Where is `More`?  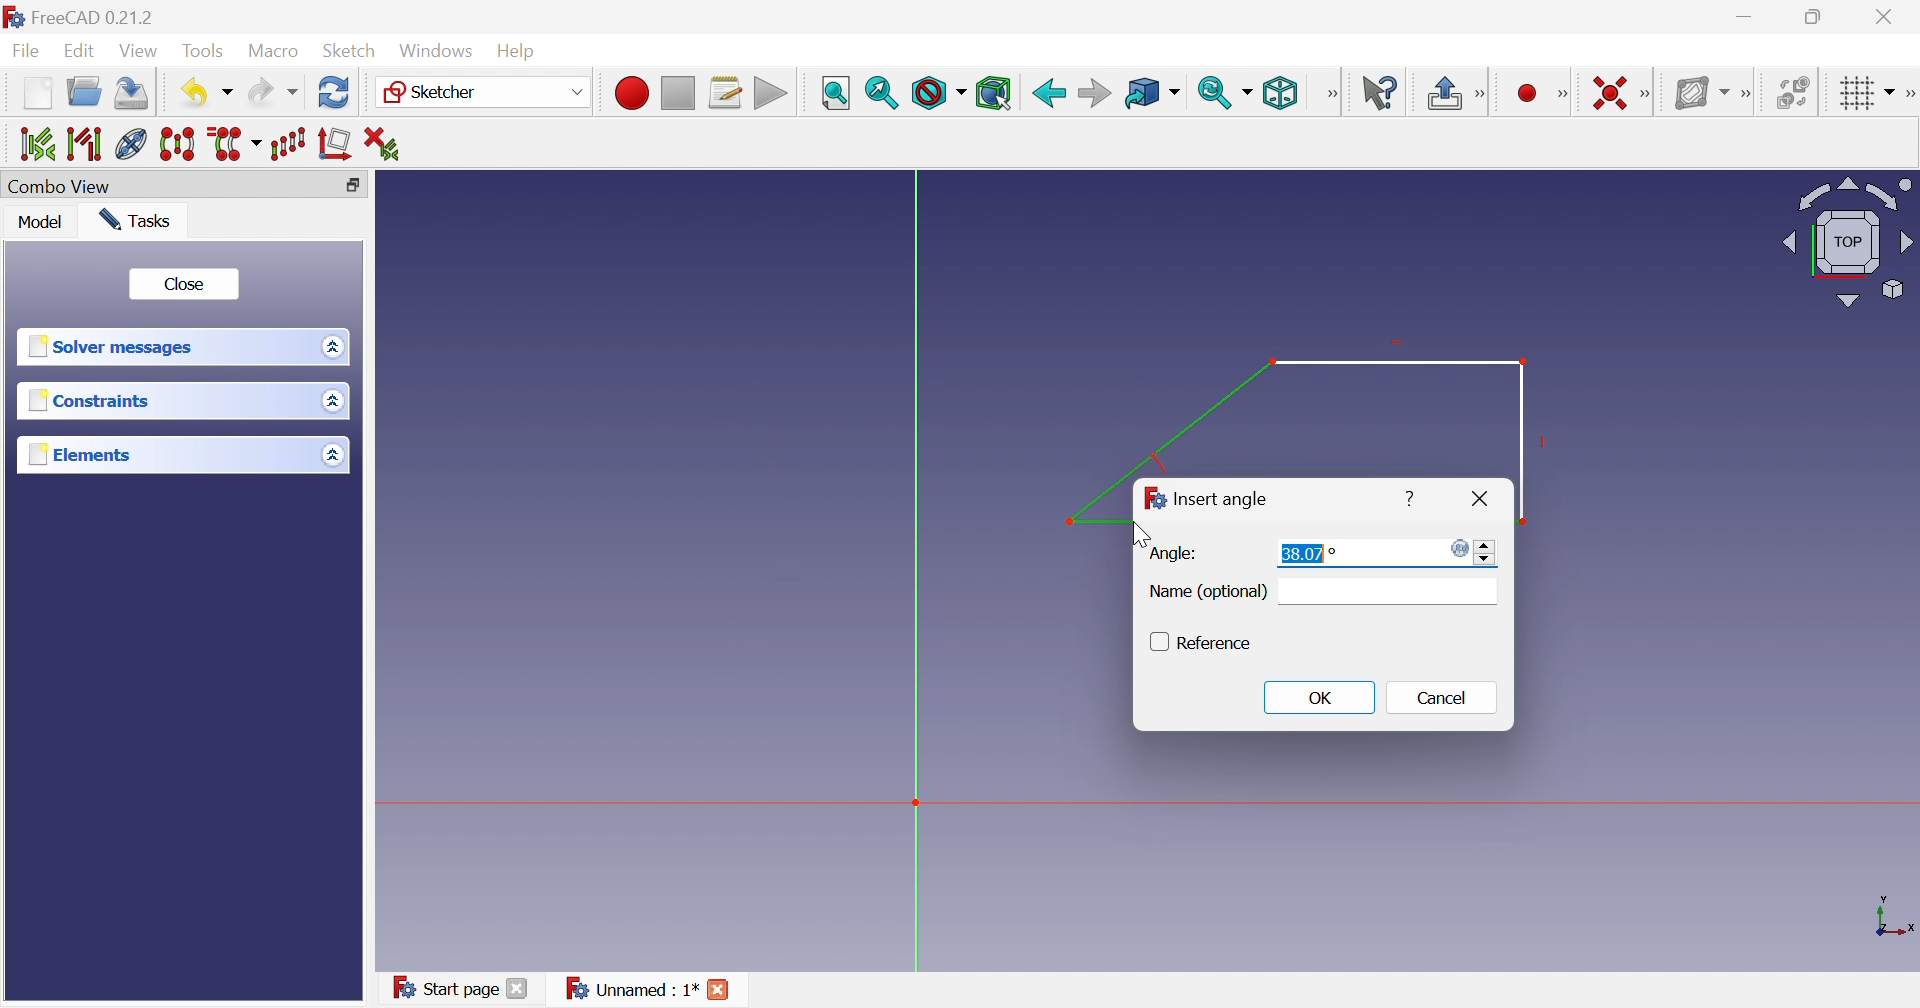
More is located at coordinates (1648, 92).